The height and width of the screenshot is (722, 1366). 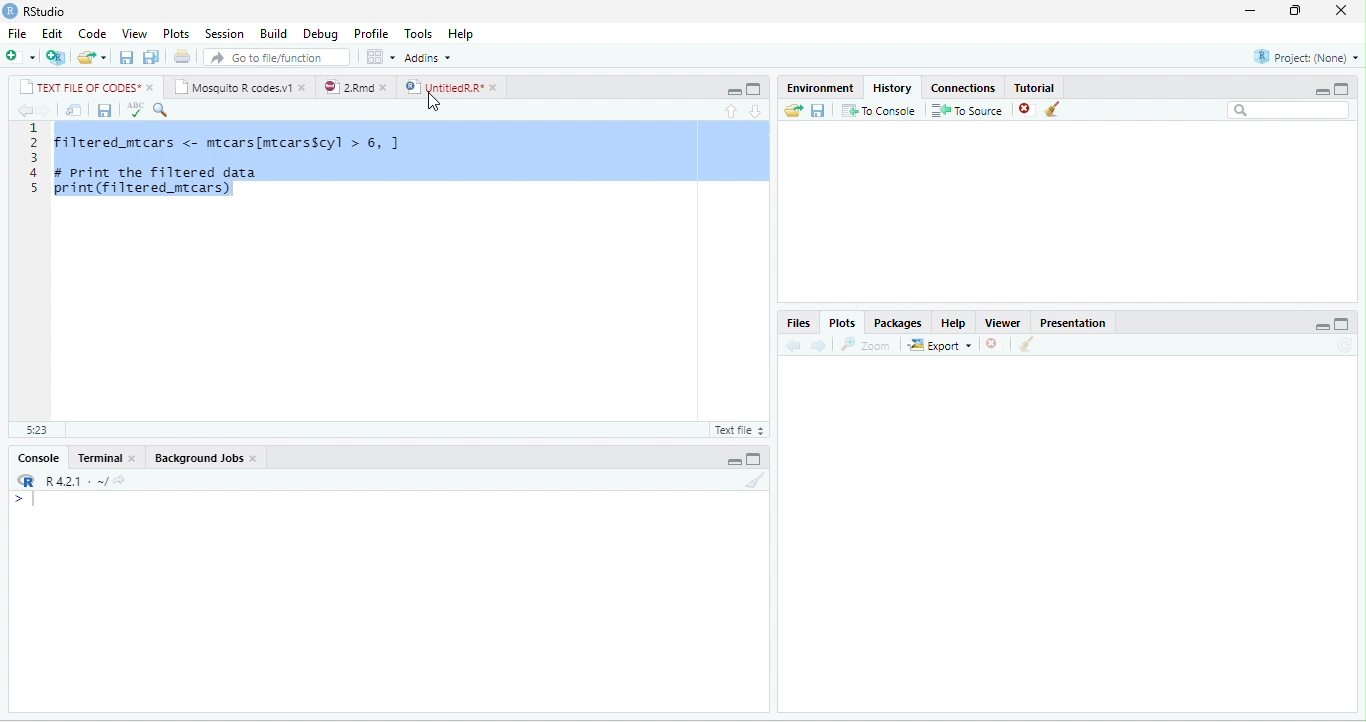 What do you see at coordinates (182, 56) in the screenshot?
I see `print` at bounding box center [182, 56].